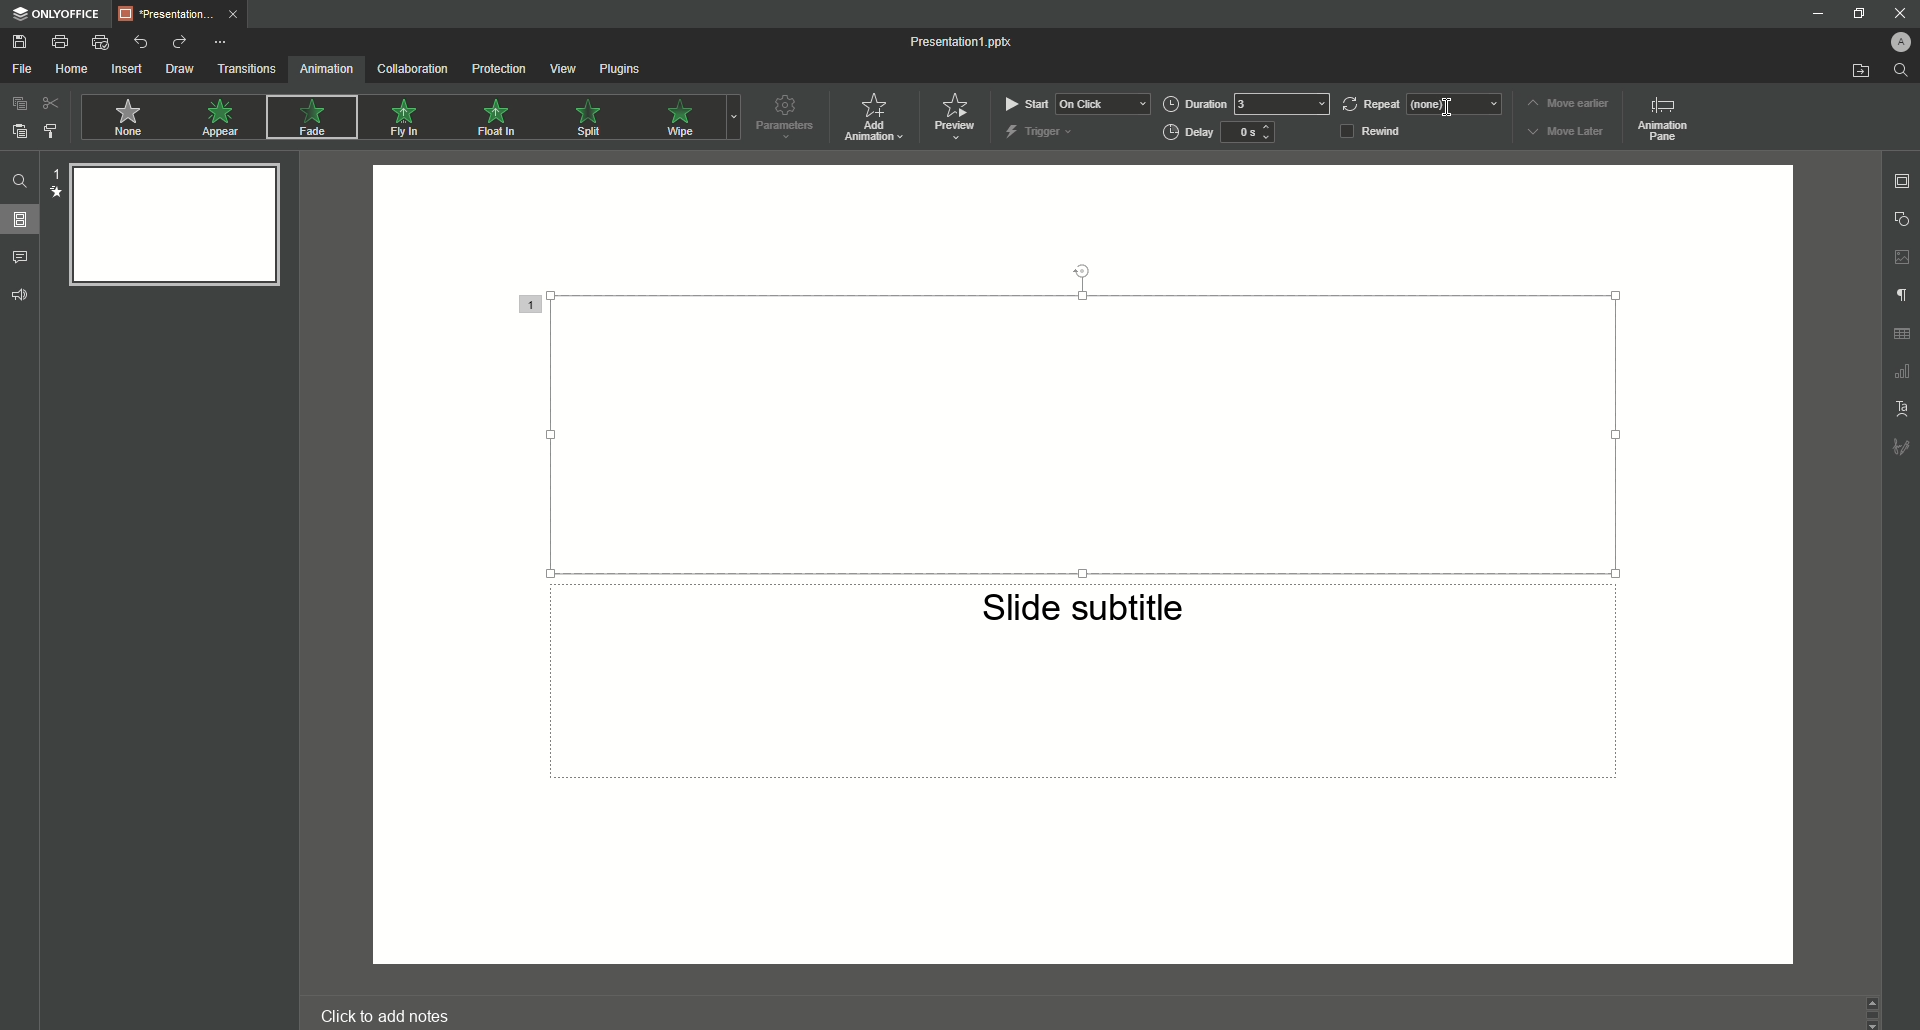 This screenshot has width=1920, height=1030. What do you see at coordinates (222, 119) in the screenshot?
I see `Appear` at bounding box center [222, 119].